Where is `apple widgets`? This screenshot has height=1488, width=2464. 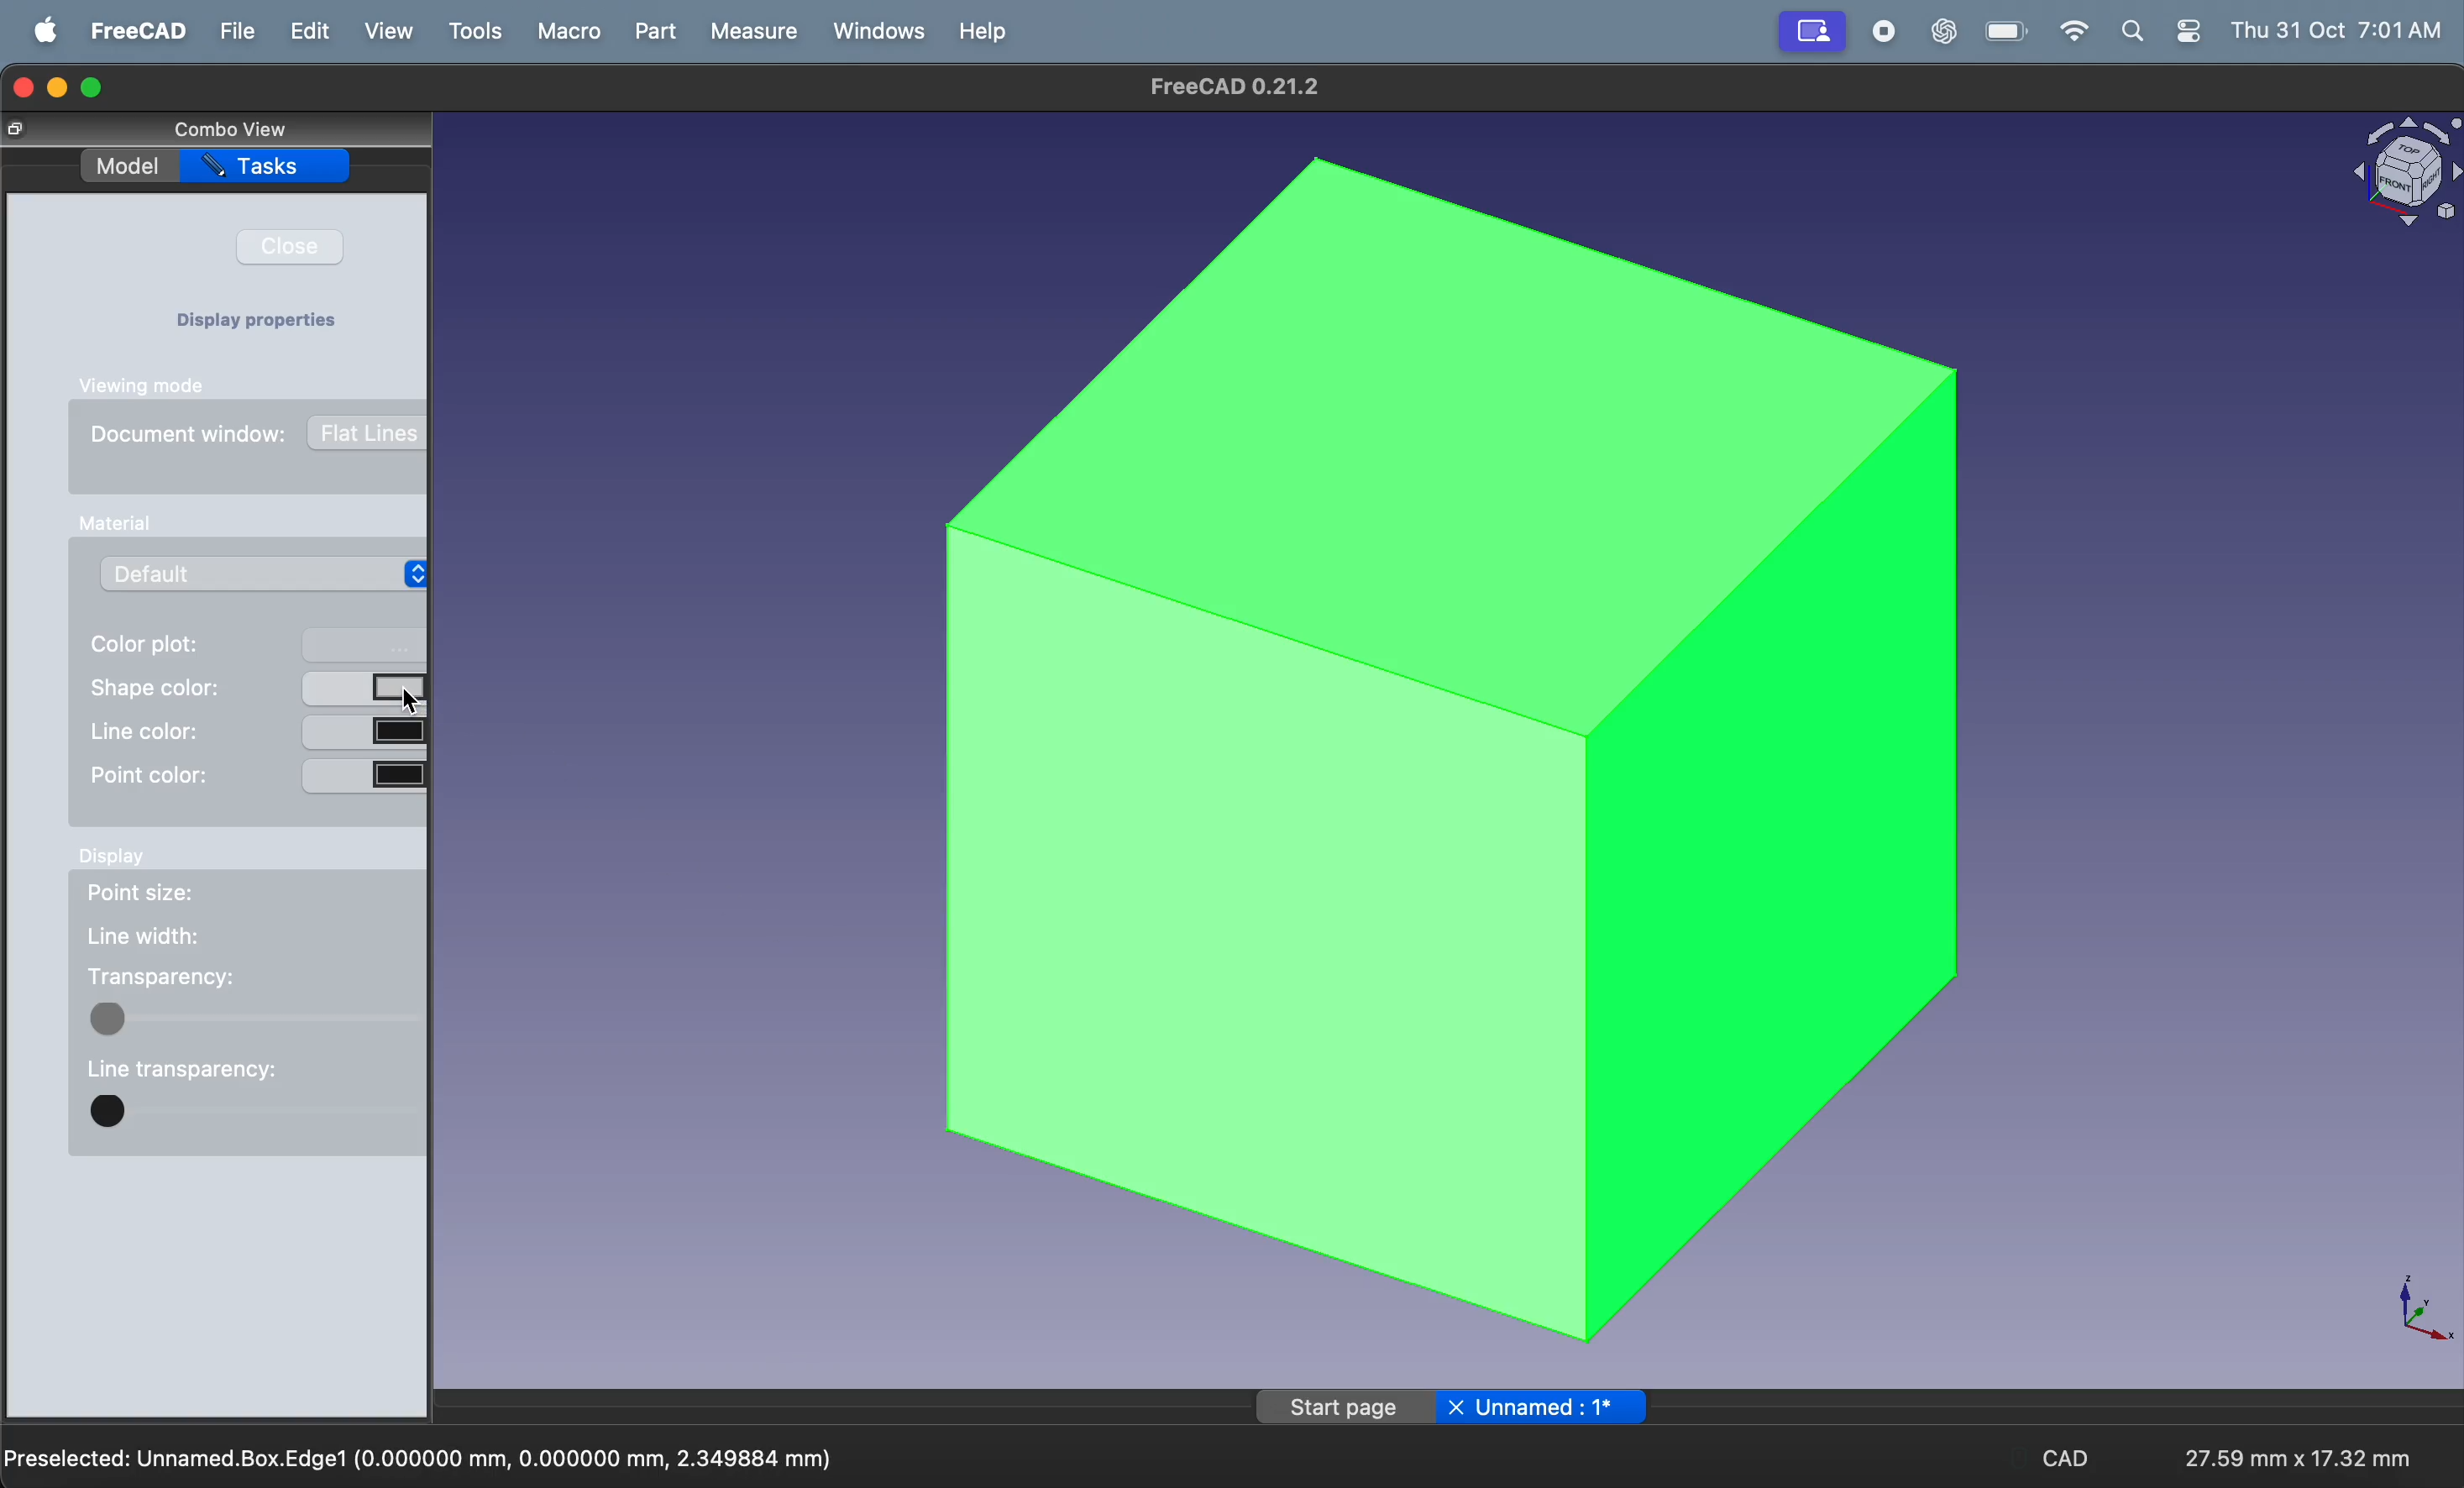 apple widgets is located at coordinates (2163, 32).